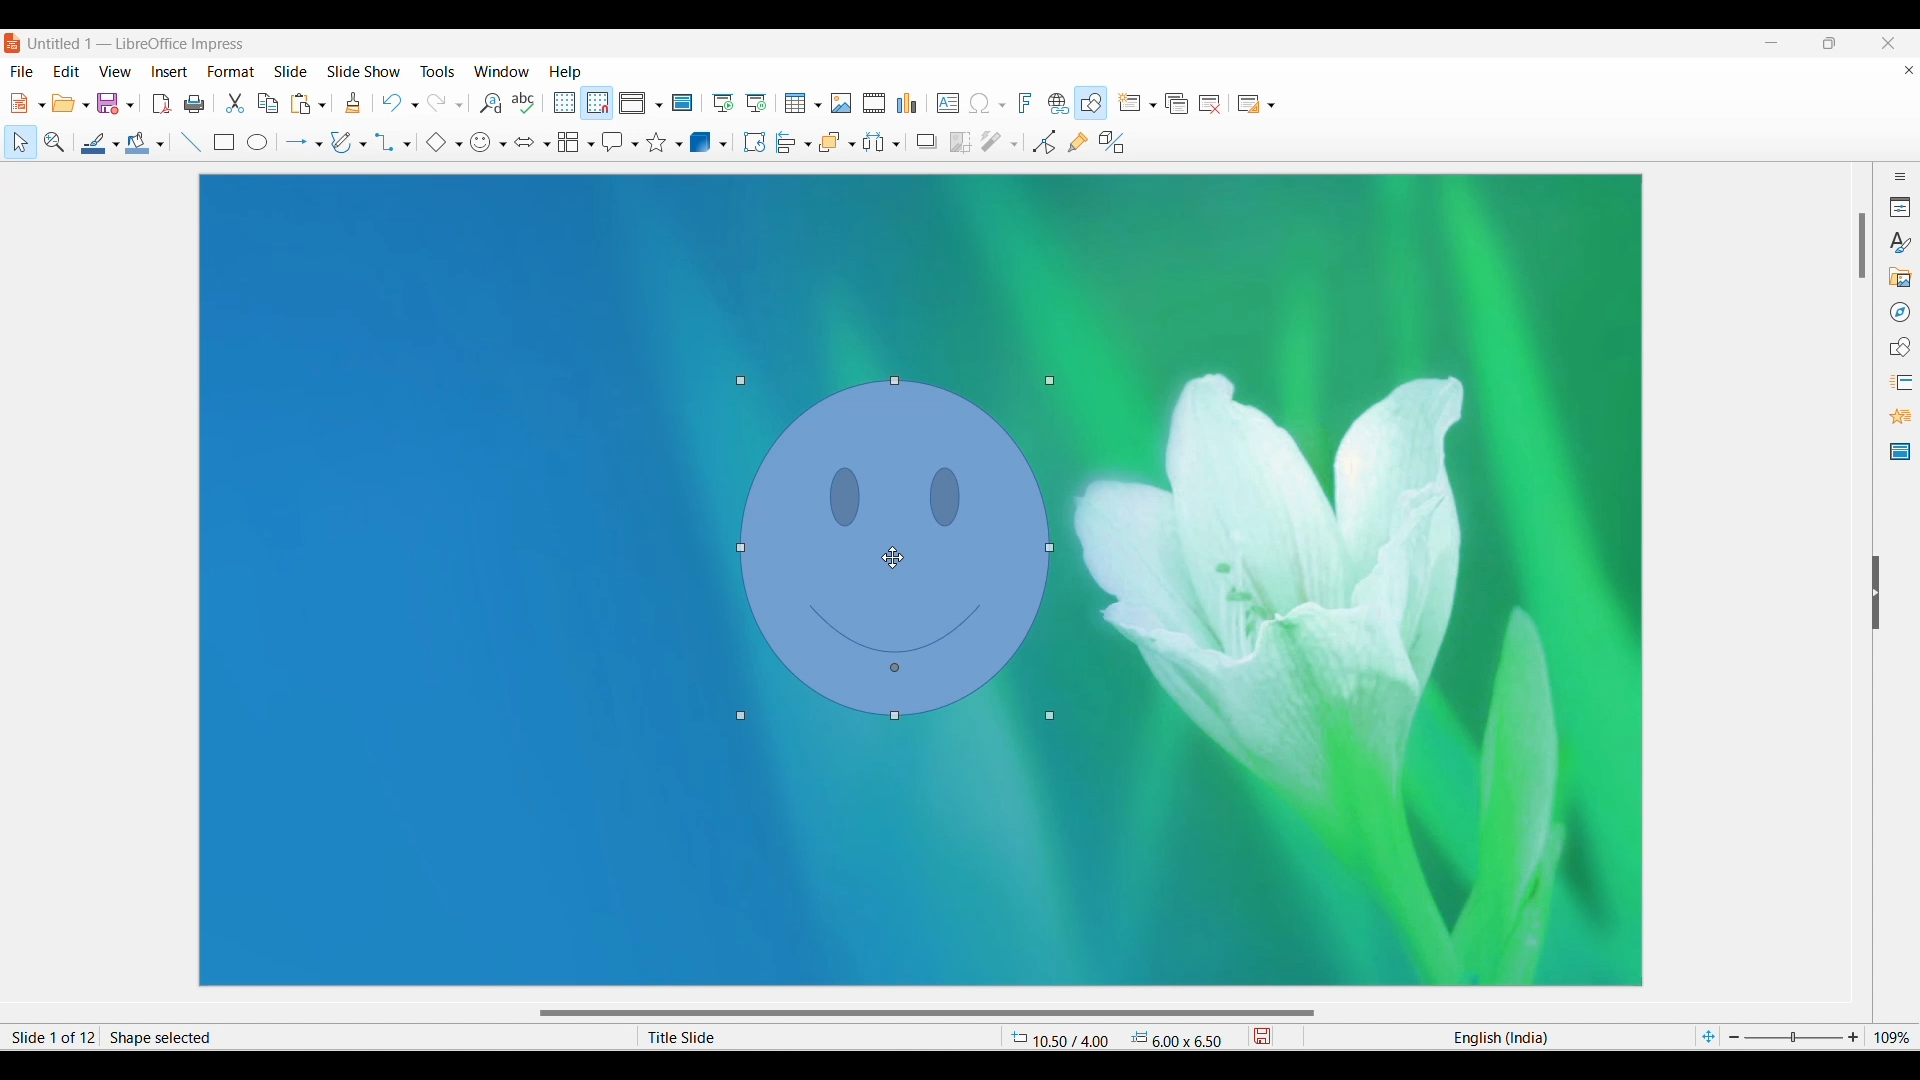  What do you see at coordinates (438, 70) in the screenshot?
I see `Tools` at bounding box center [438, 70].